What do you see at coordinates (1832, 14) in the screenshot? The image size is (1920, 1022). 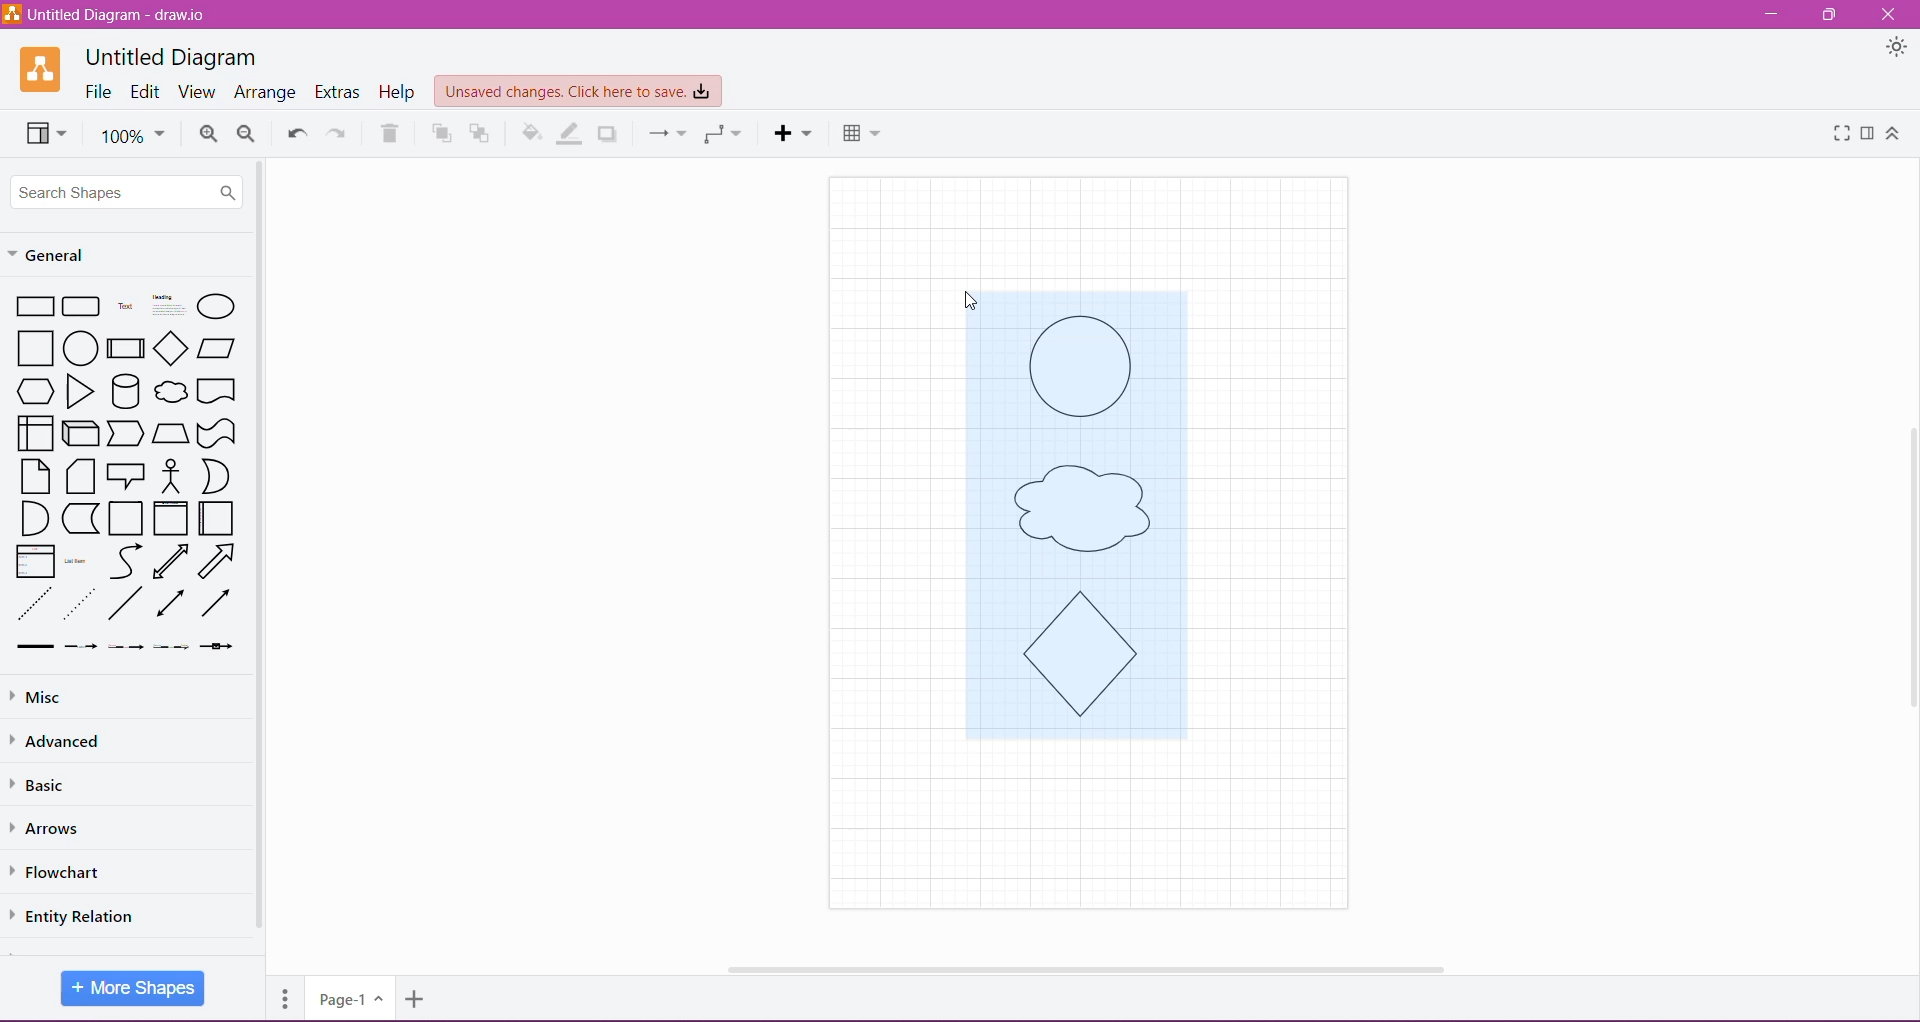 I see `Restore Down` at bounding box center [1832, 14].